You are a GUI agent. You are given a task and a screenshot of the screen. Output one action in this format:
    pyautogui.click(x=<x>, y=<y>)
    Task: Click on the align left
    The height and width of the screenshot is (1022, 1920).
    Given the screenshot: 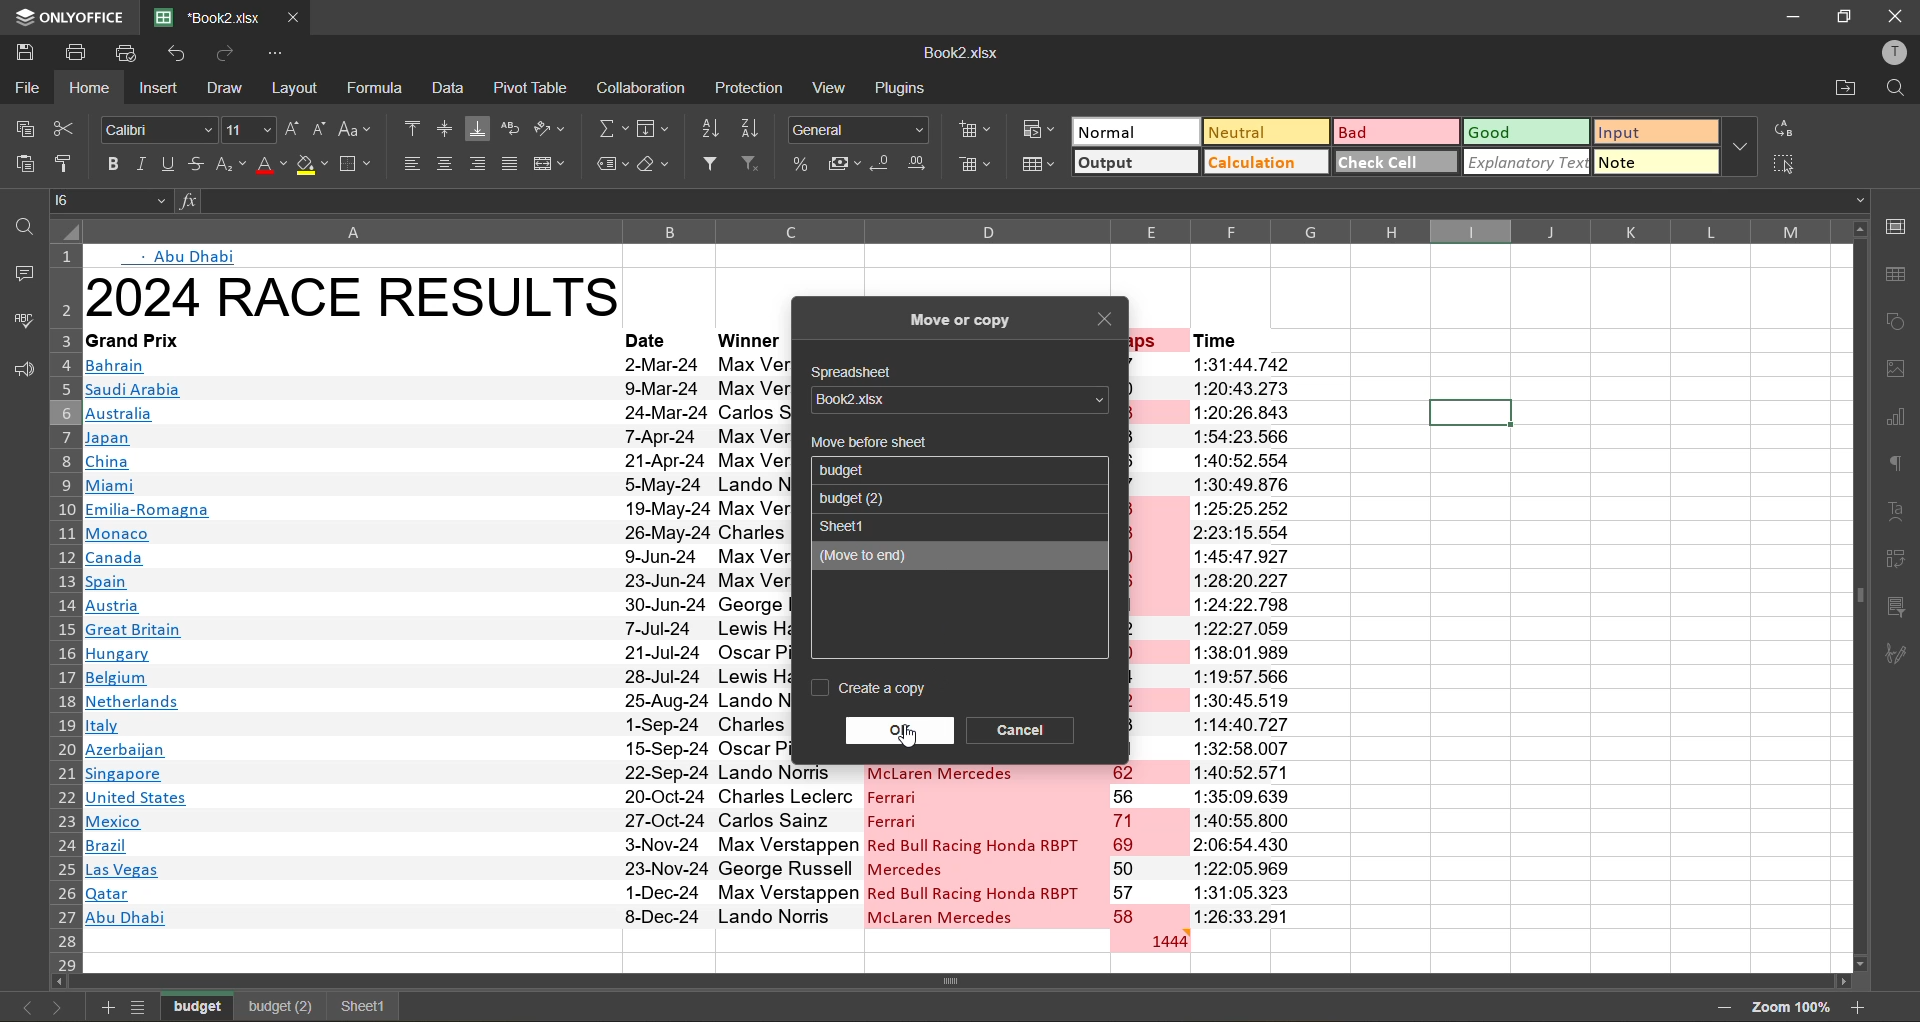 What is the action you would take?
    pyautogui.click(x=414, y=163)
    